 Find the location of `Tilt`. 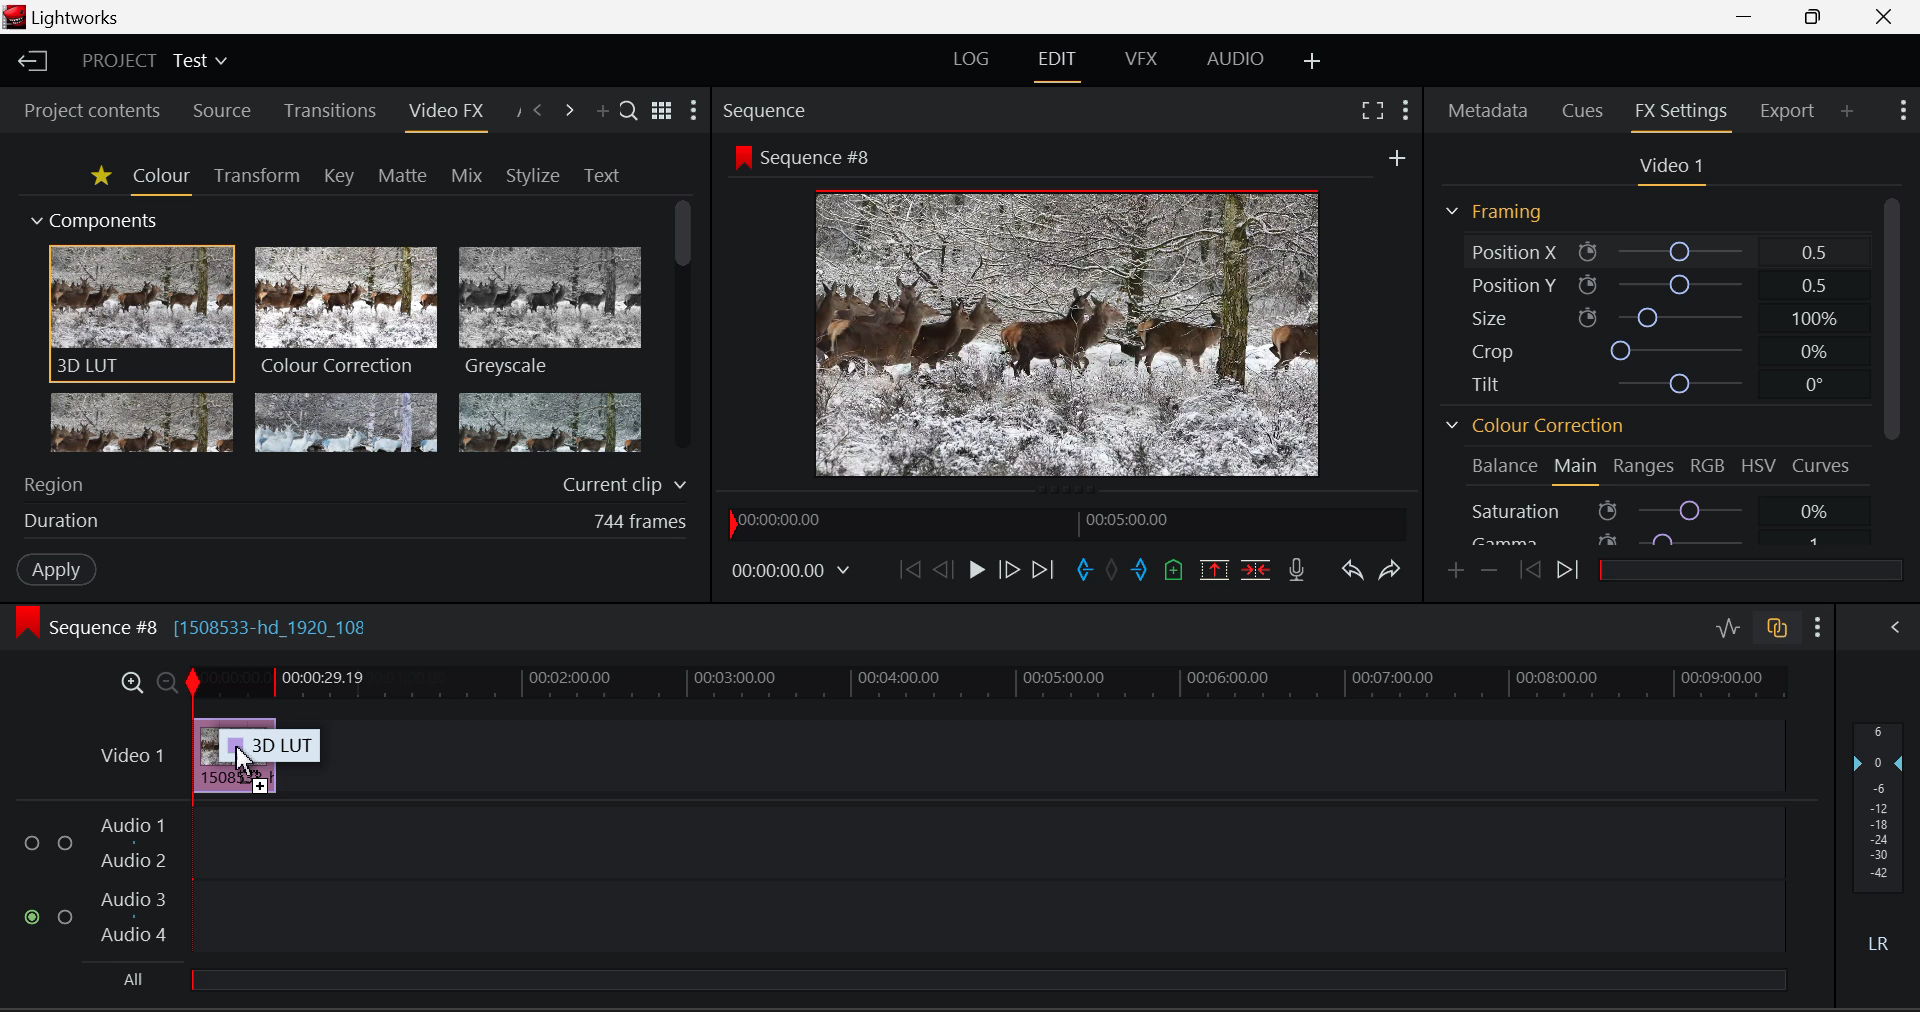

Tilt is located at coordinates (1662, 380).